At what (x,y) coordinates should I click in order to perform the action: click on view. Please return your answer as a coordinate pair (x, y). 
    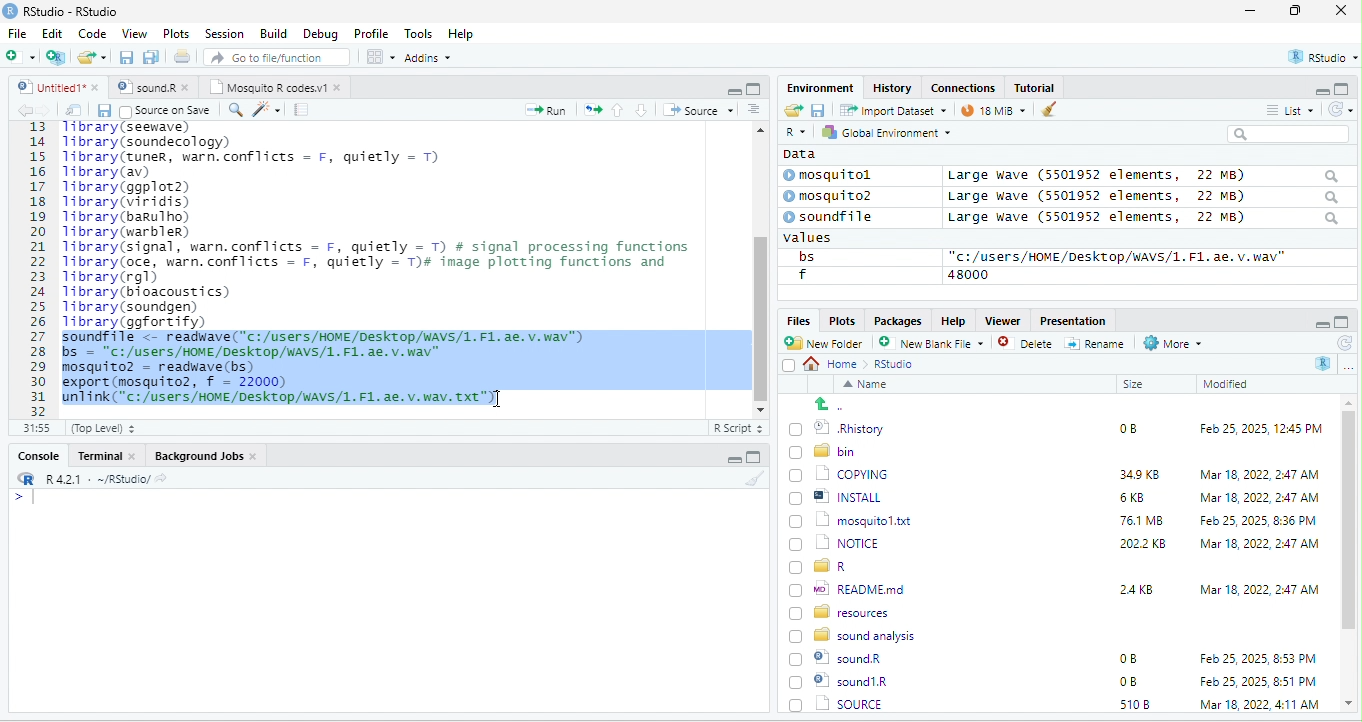
    Looking at the image, I should click on (380, 57).